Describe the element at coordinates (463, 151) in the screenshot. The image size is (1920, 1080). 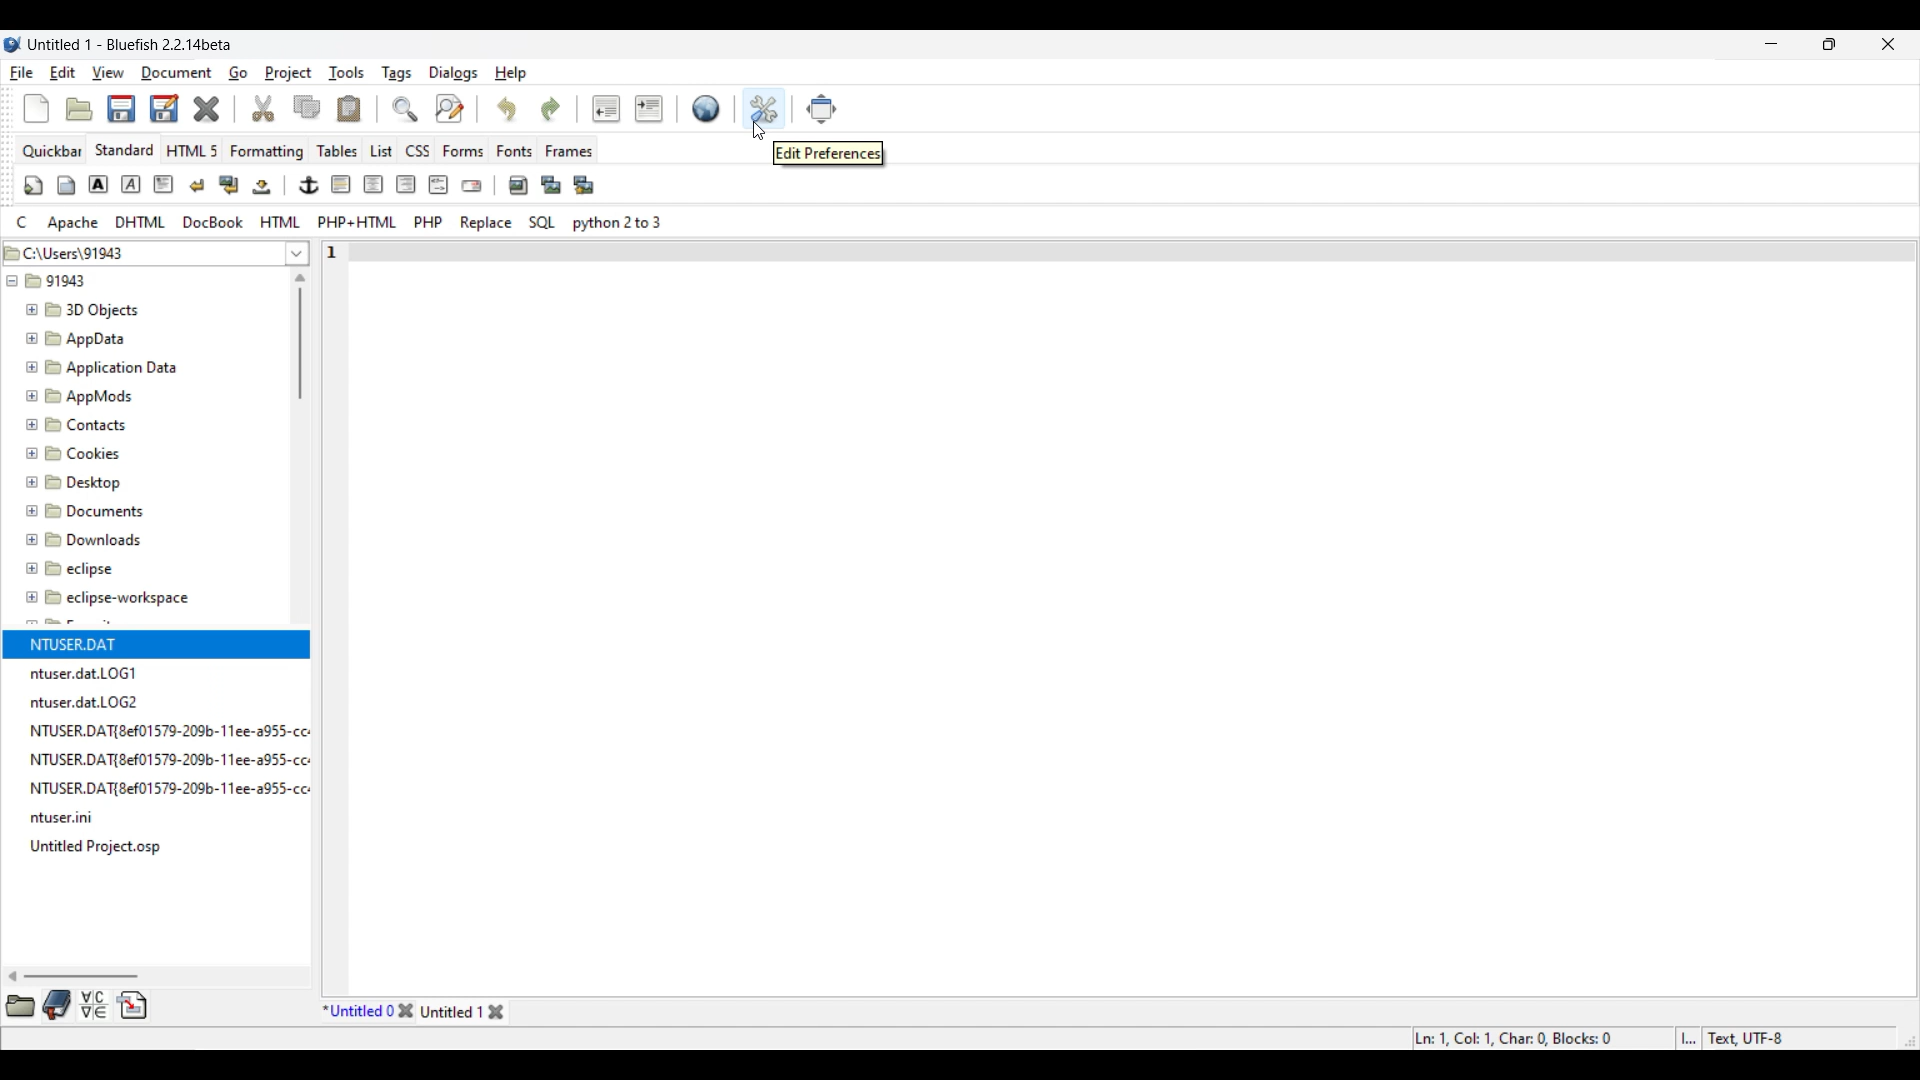
I see `Forms` at that location.